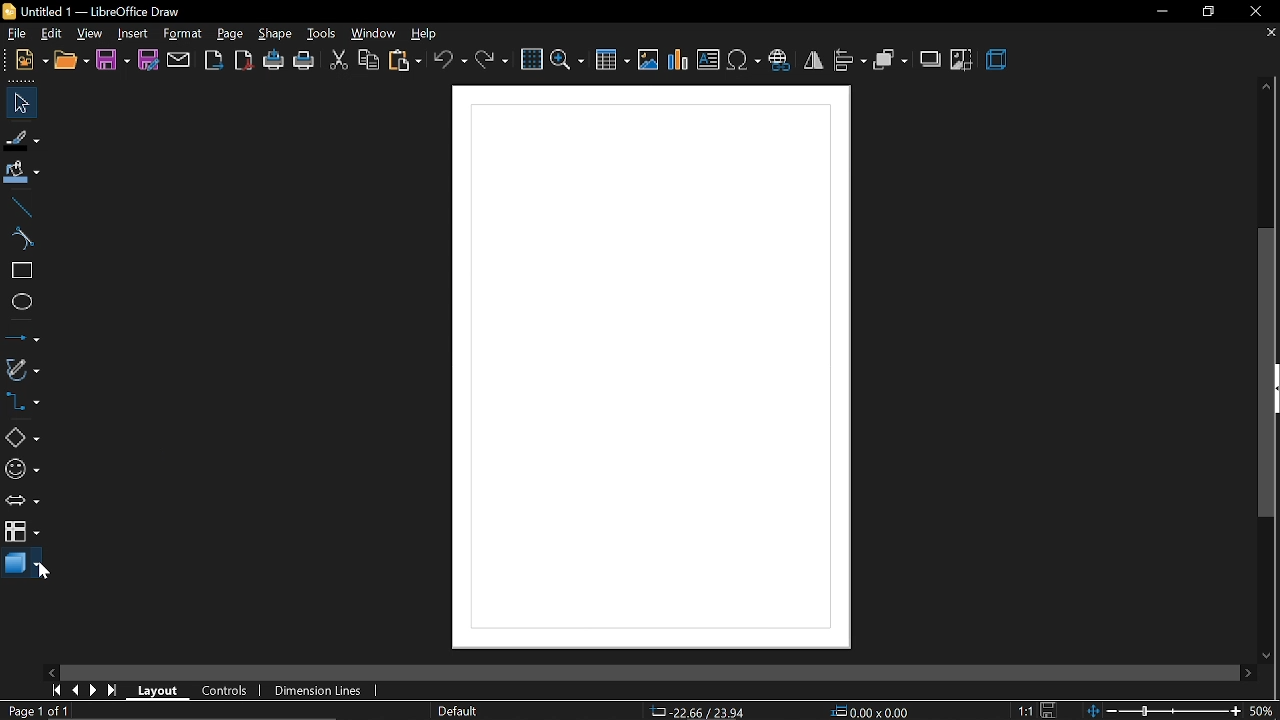 The height and width of the screenshot is (720, 1280). Describe the element at coordinates (322, 34) in the screenshot. I see `tools` at that location.